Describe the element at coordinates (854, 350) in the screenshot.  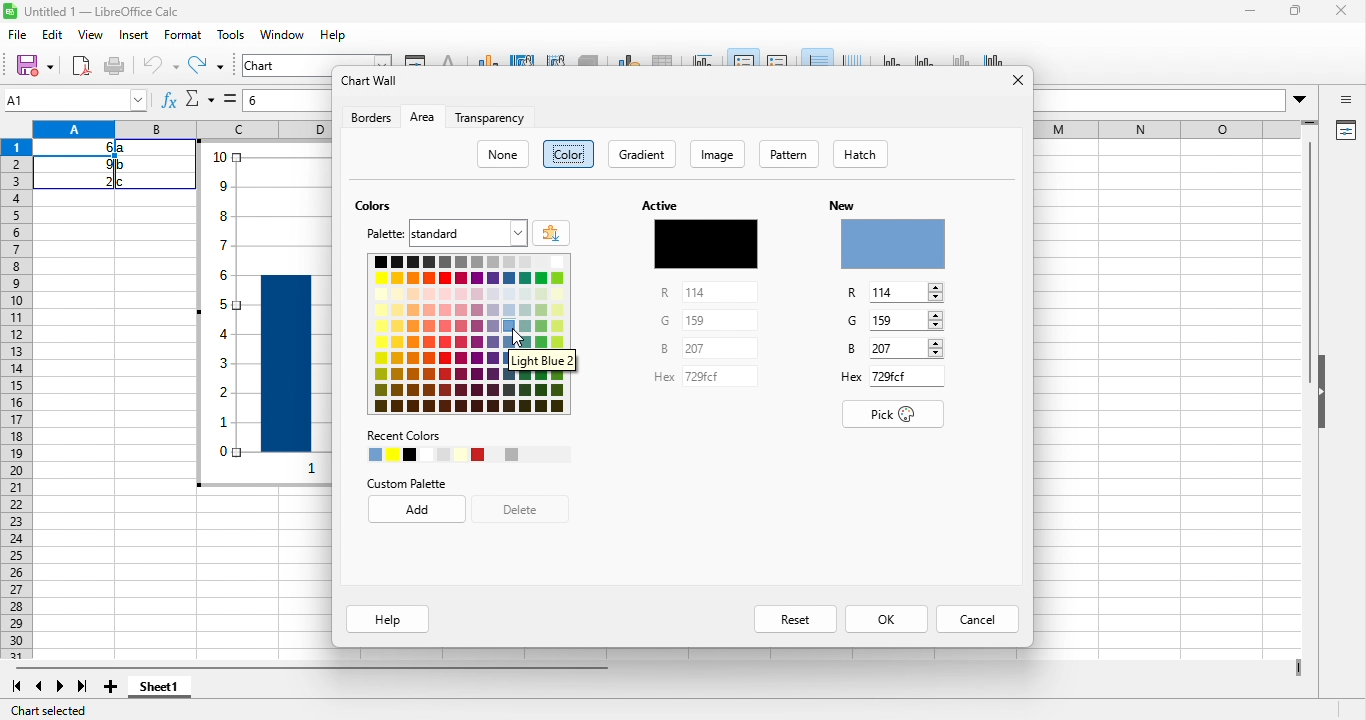
I see `B` at that location.